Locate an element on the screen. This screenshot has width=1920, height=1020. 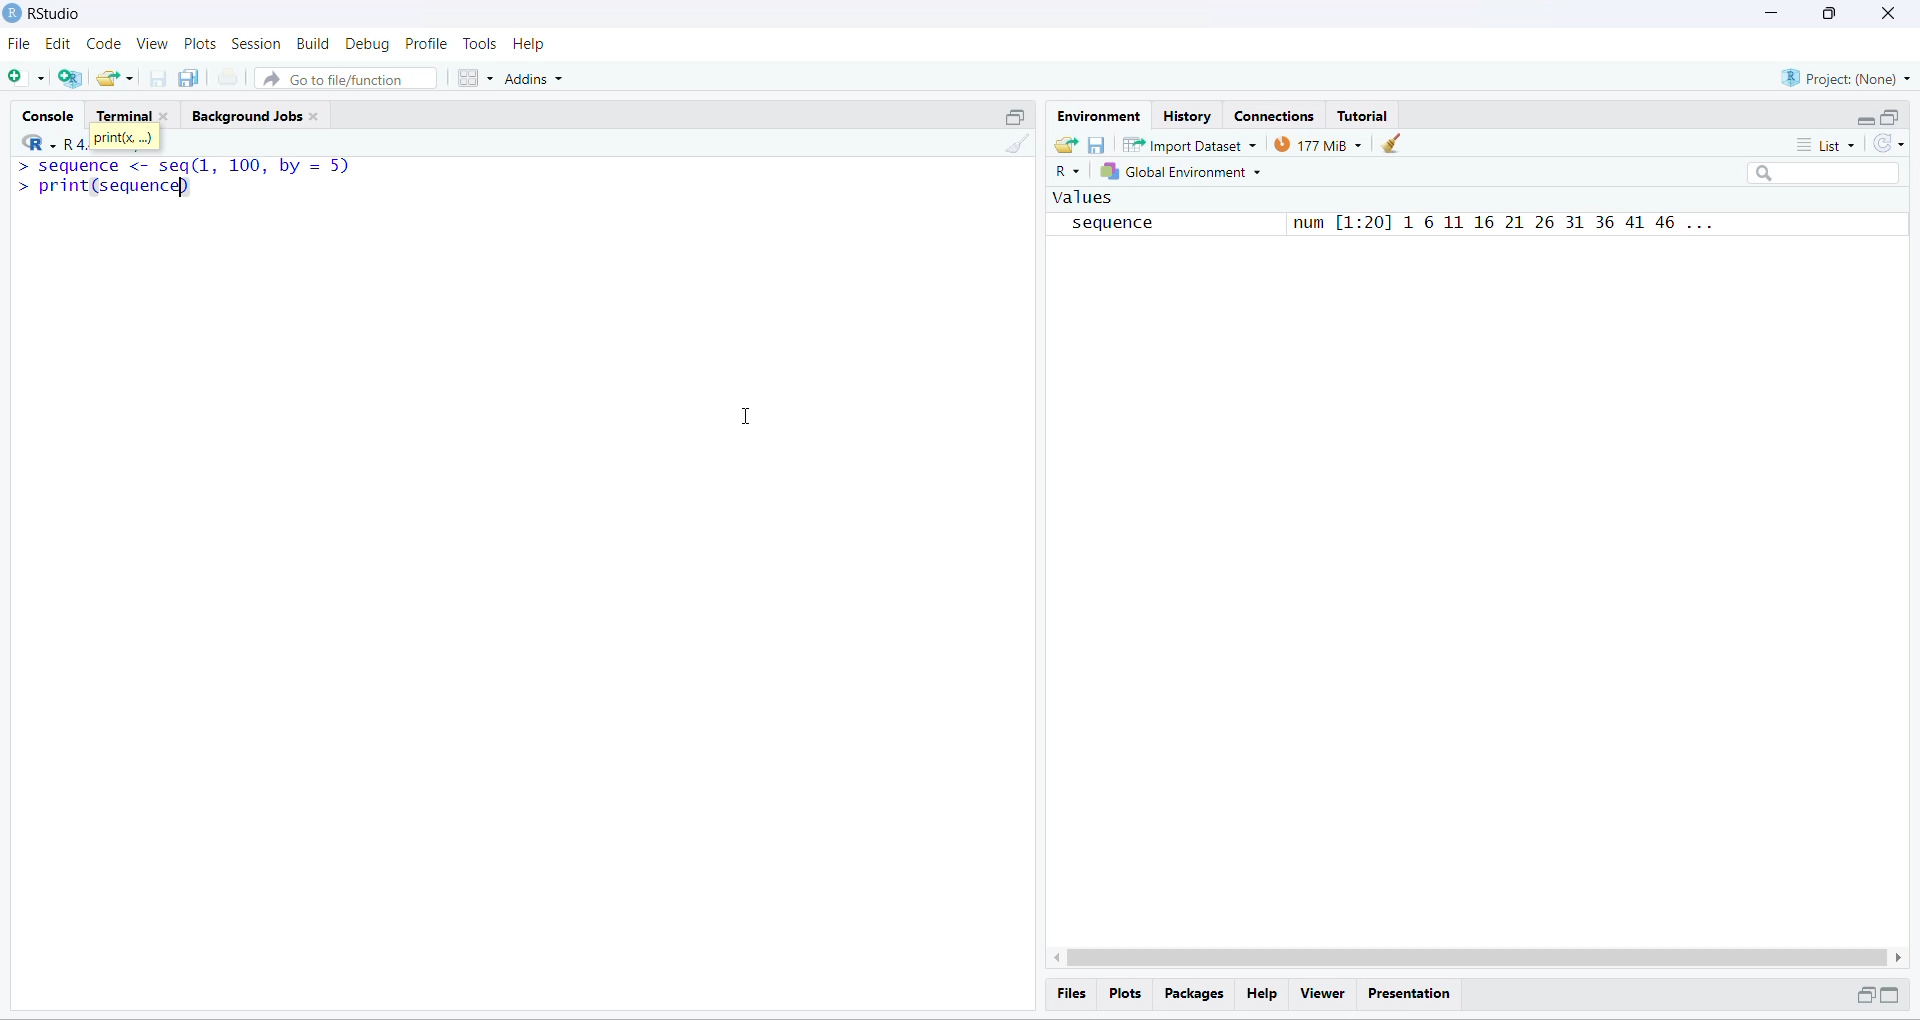
Expand/collapse is located at coordinates (1864, 119).